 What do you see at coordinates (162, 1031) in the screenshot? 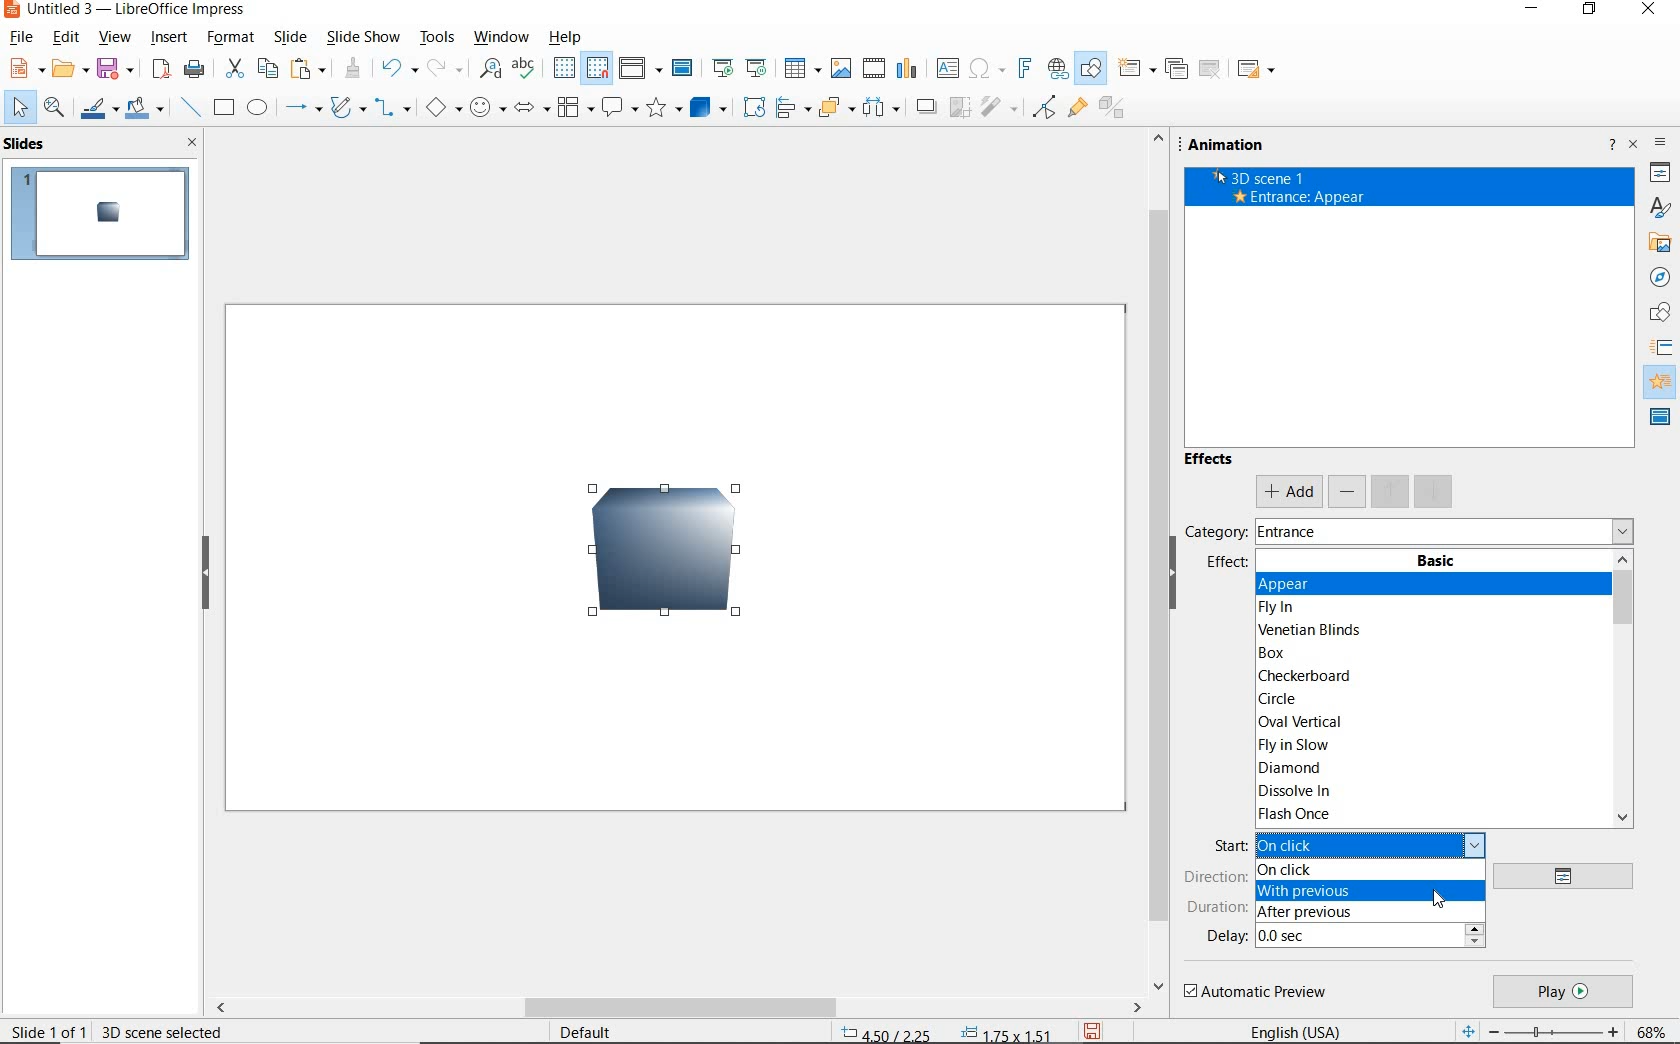
I see `3d scene selected` at bounding box center [162, 1031].